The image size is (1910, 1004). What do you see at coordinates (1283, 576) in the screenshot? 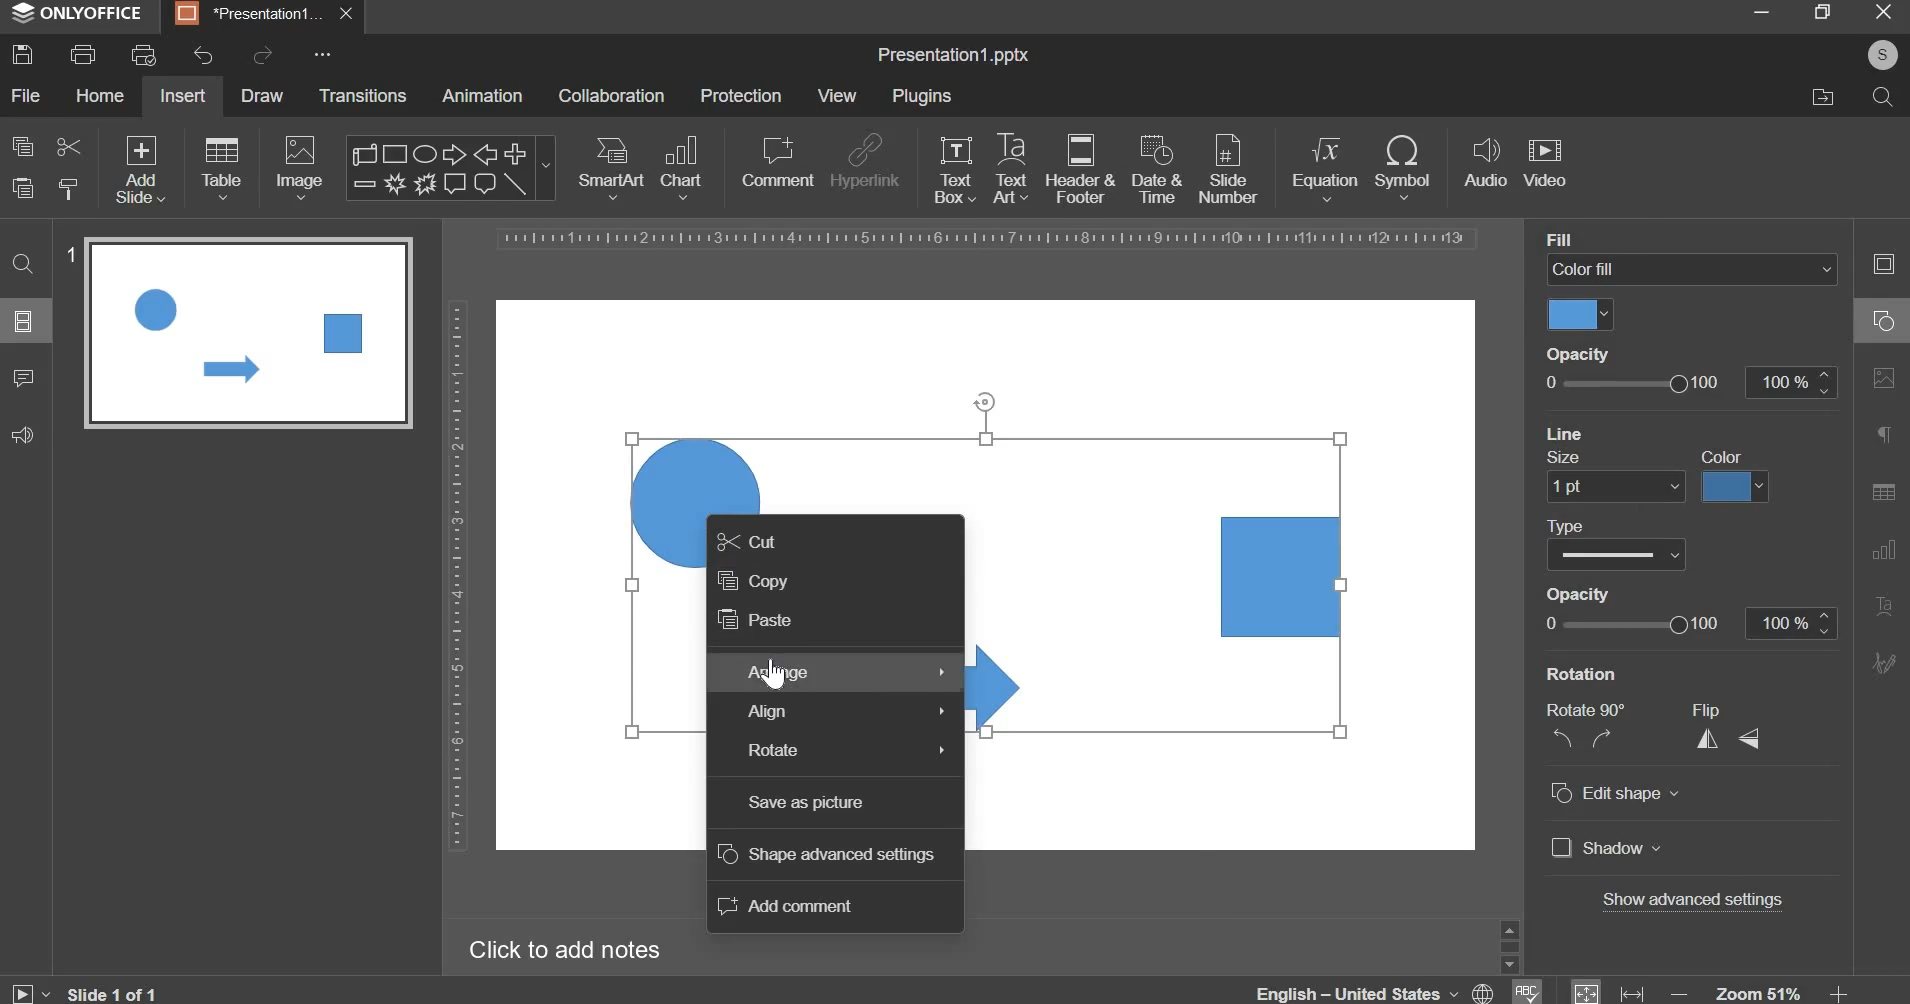
I see `rectangle` at bounding box center [1283, 576].